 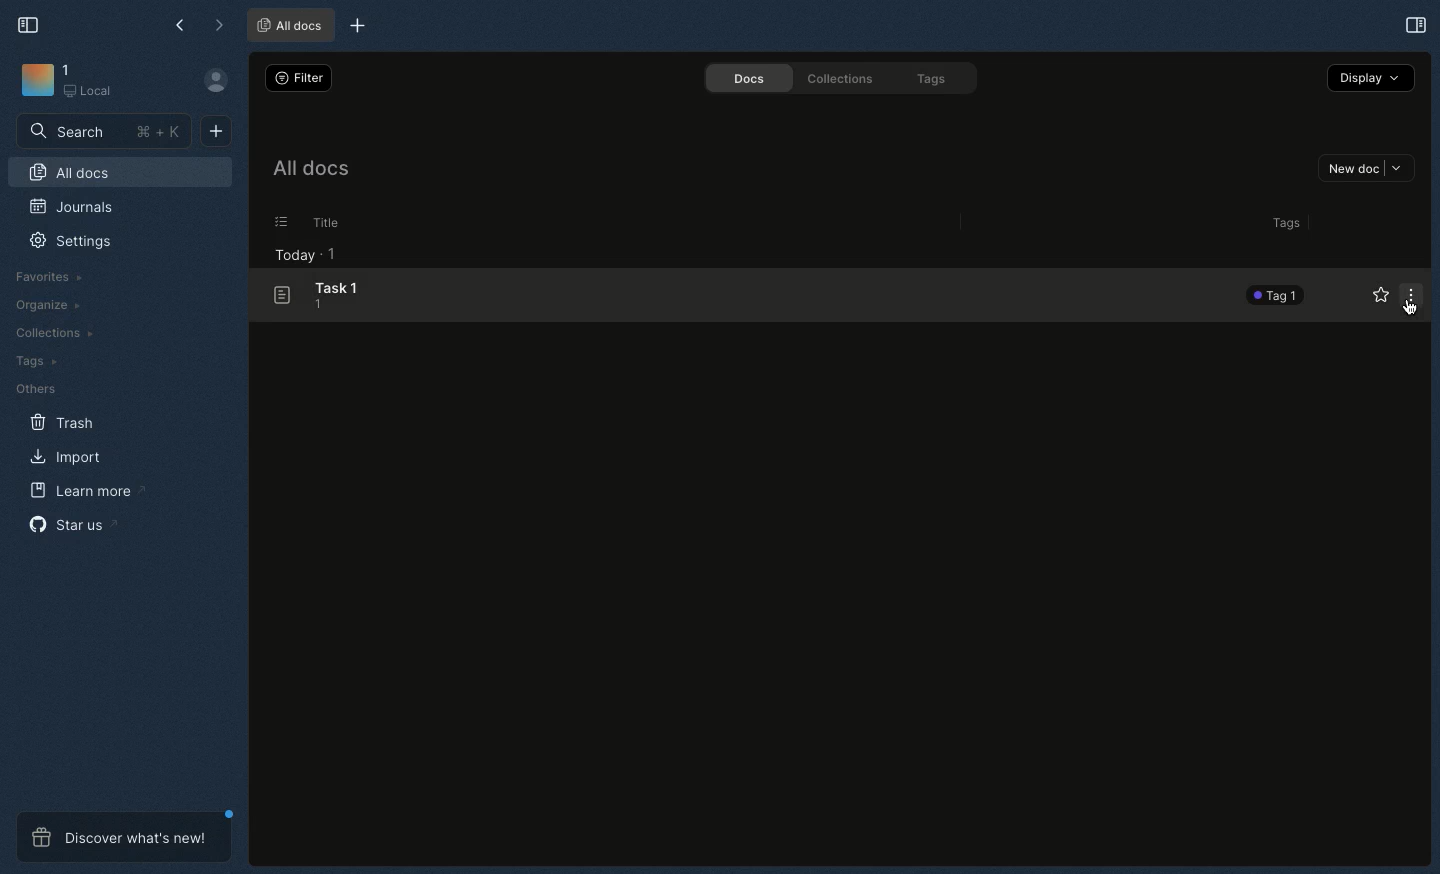 What do you see at coordinates (179, 22) in the screenshot?
I see `Back` at bounding box center [179, 22].